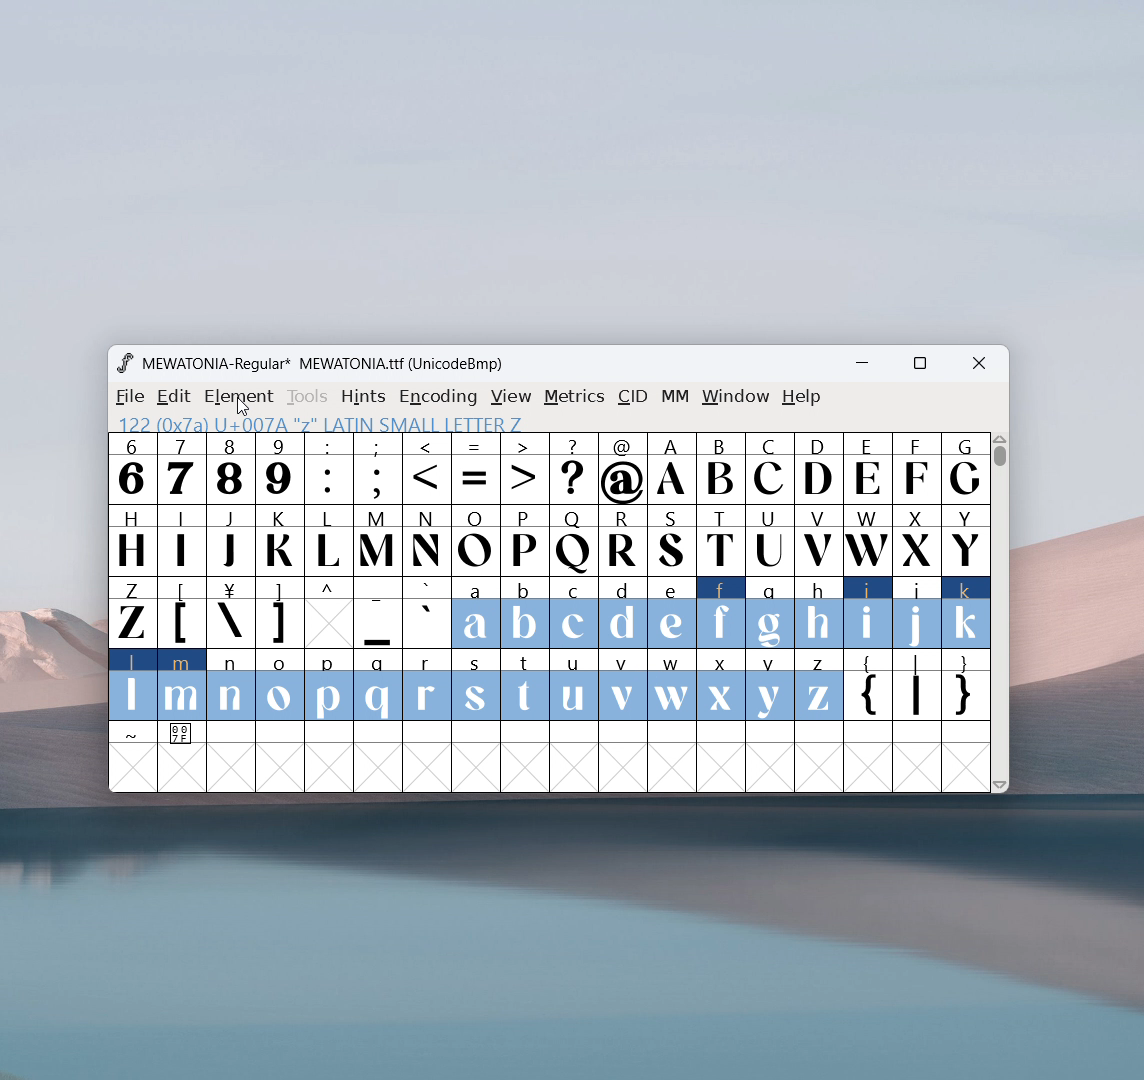 Image resolution: width=1144 pixels, height=1080 pixels. Describe the element at coordinates (329, 541) in the screenshot. I see `charachters` at that location.